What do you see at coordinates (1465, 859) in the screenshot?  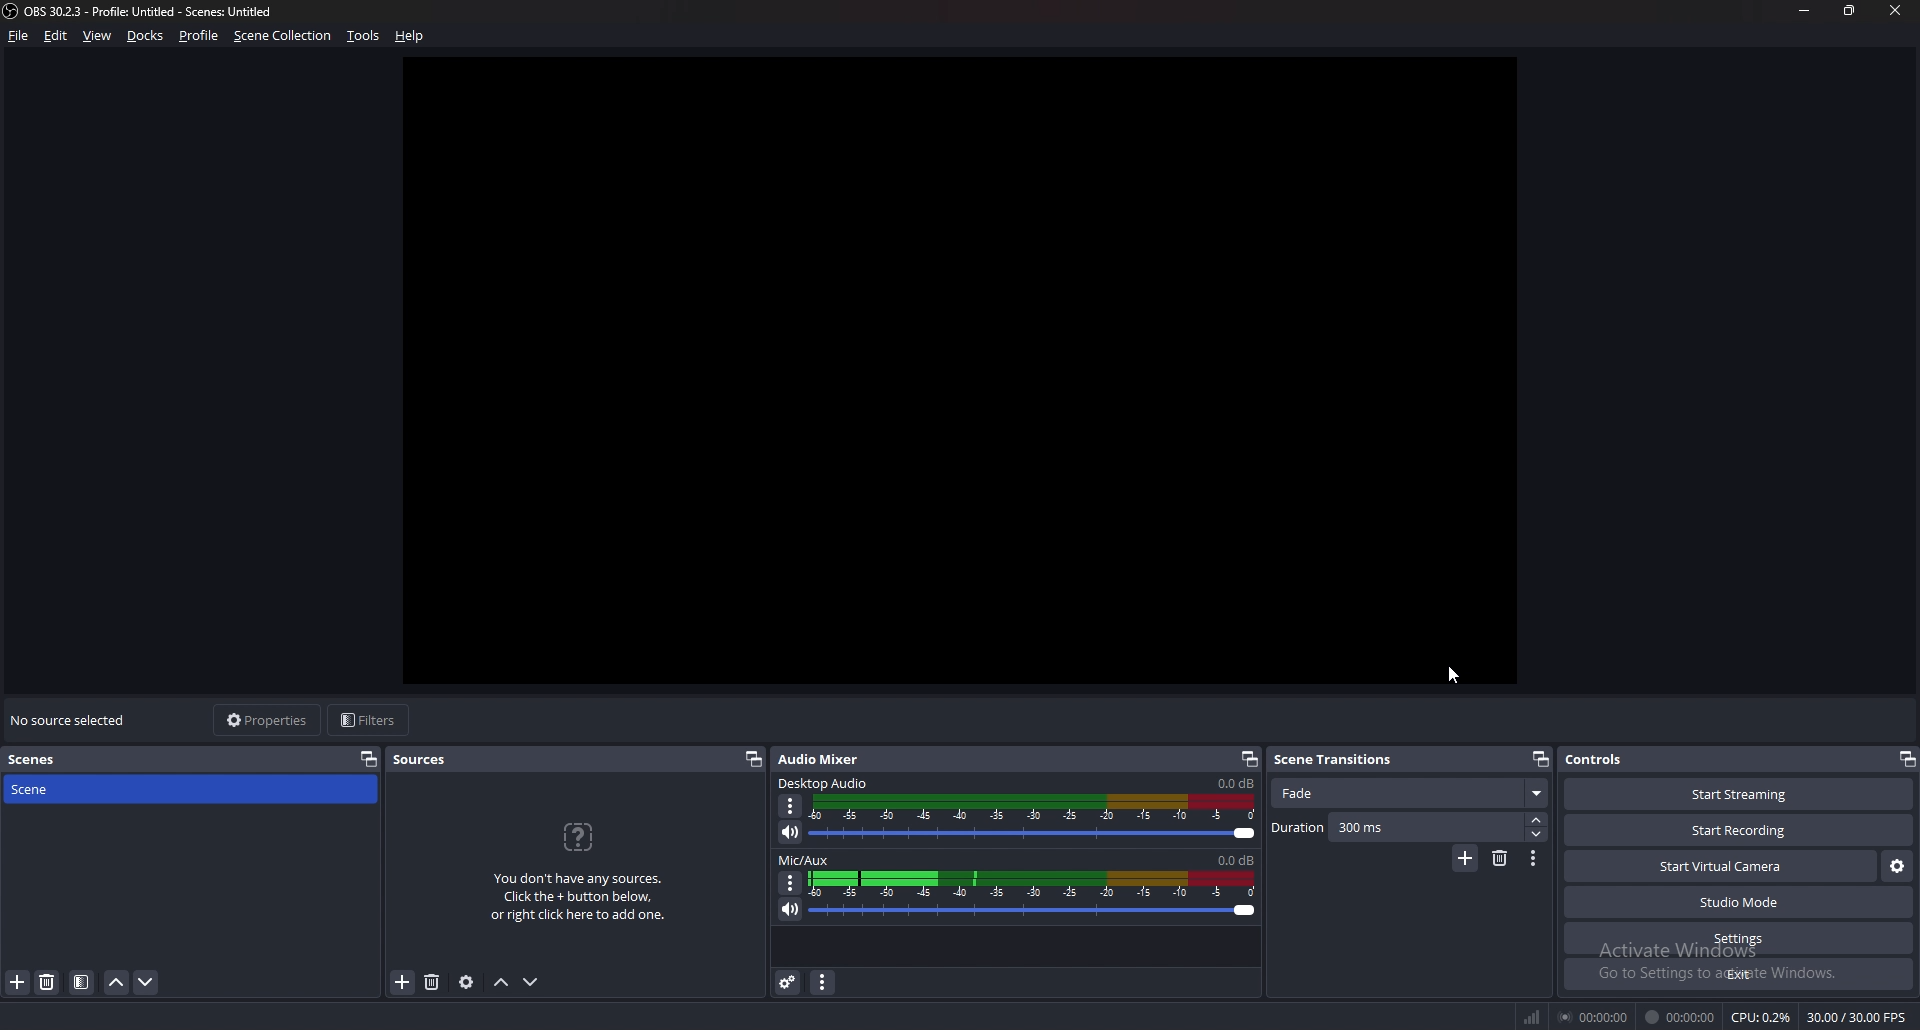 I see `add scene` at bounding box center [1465, 859].